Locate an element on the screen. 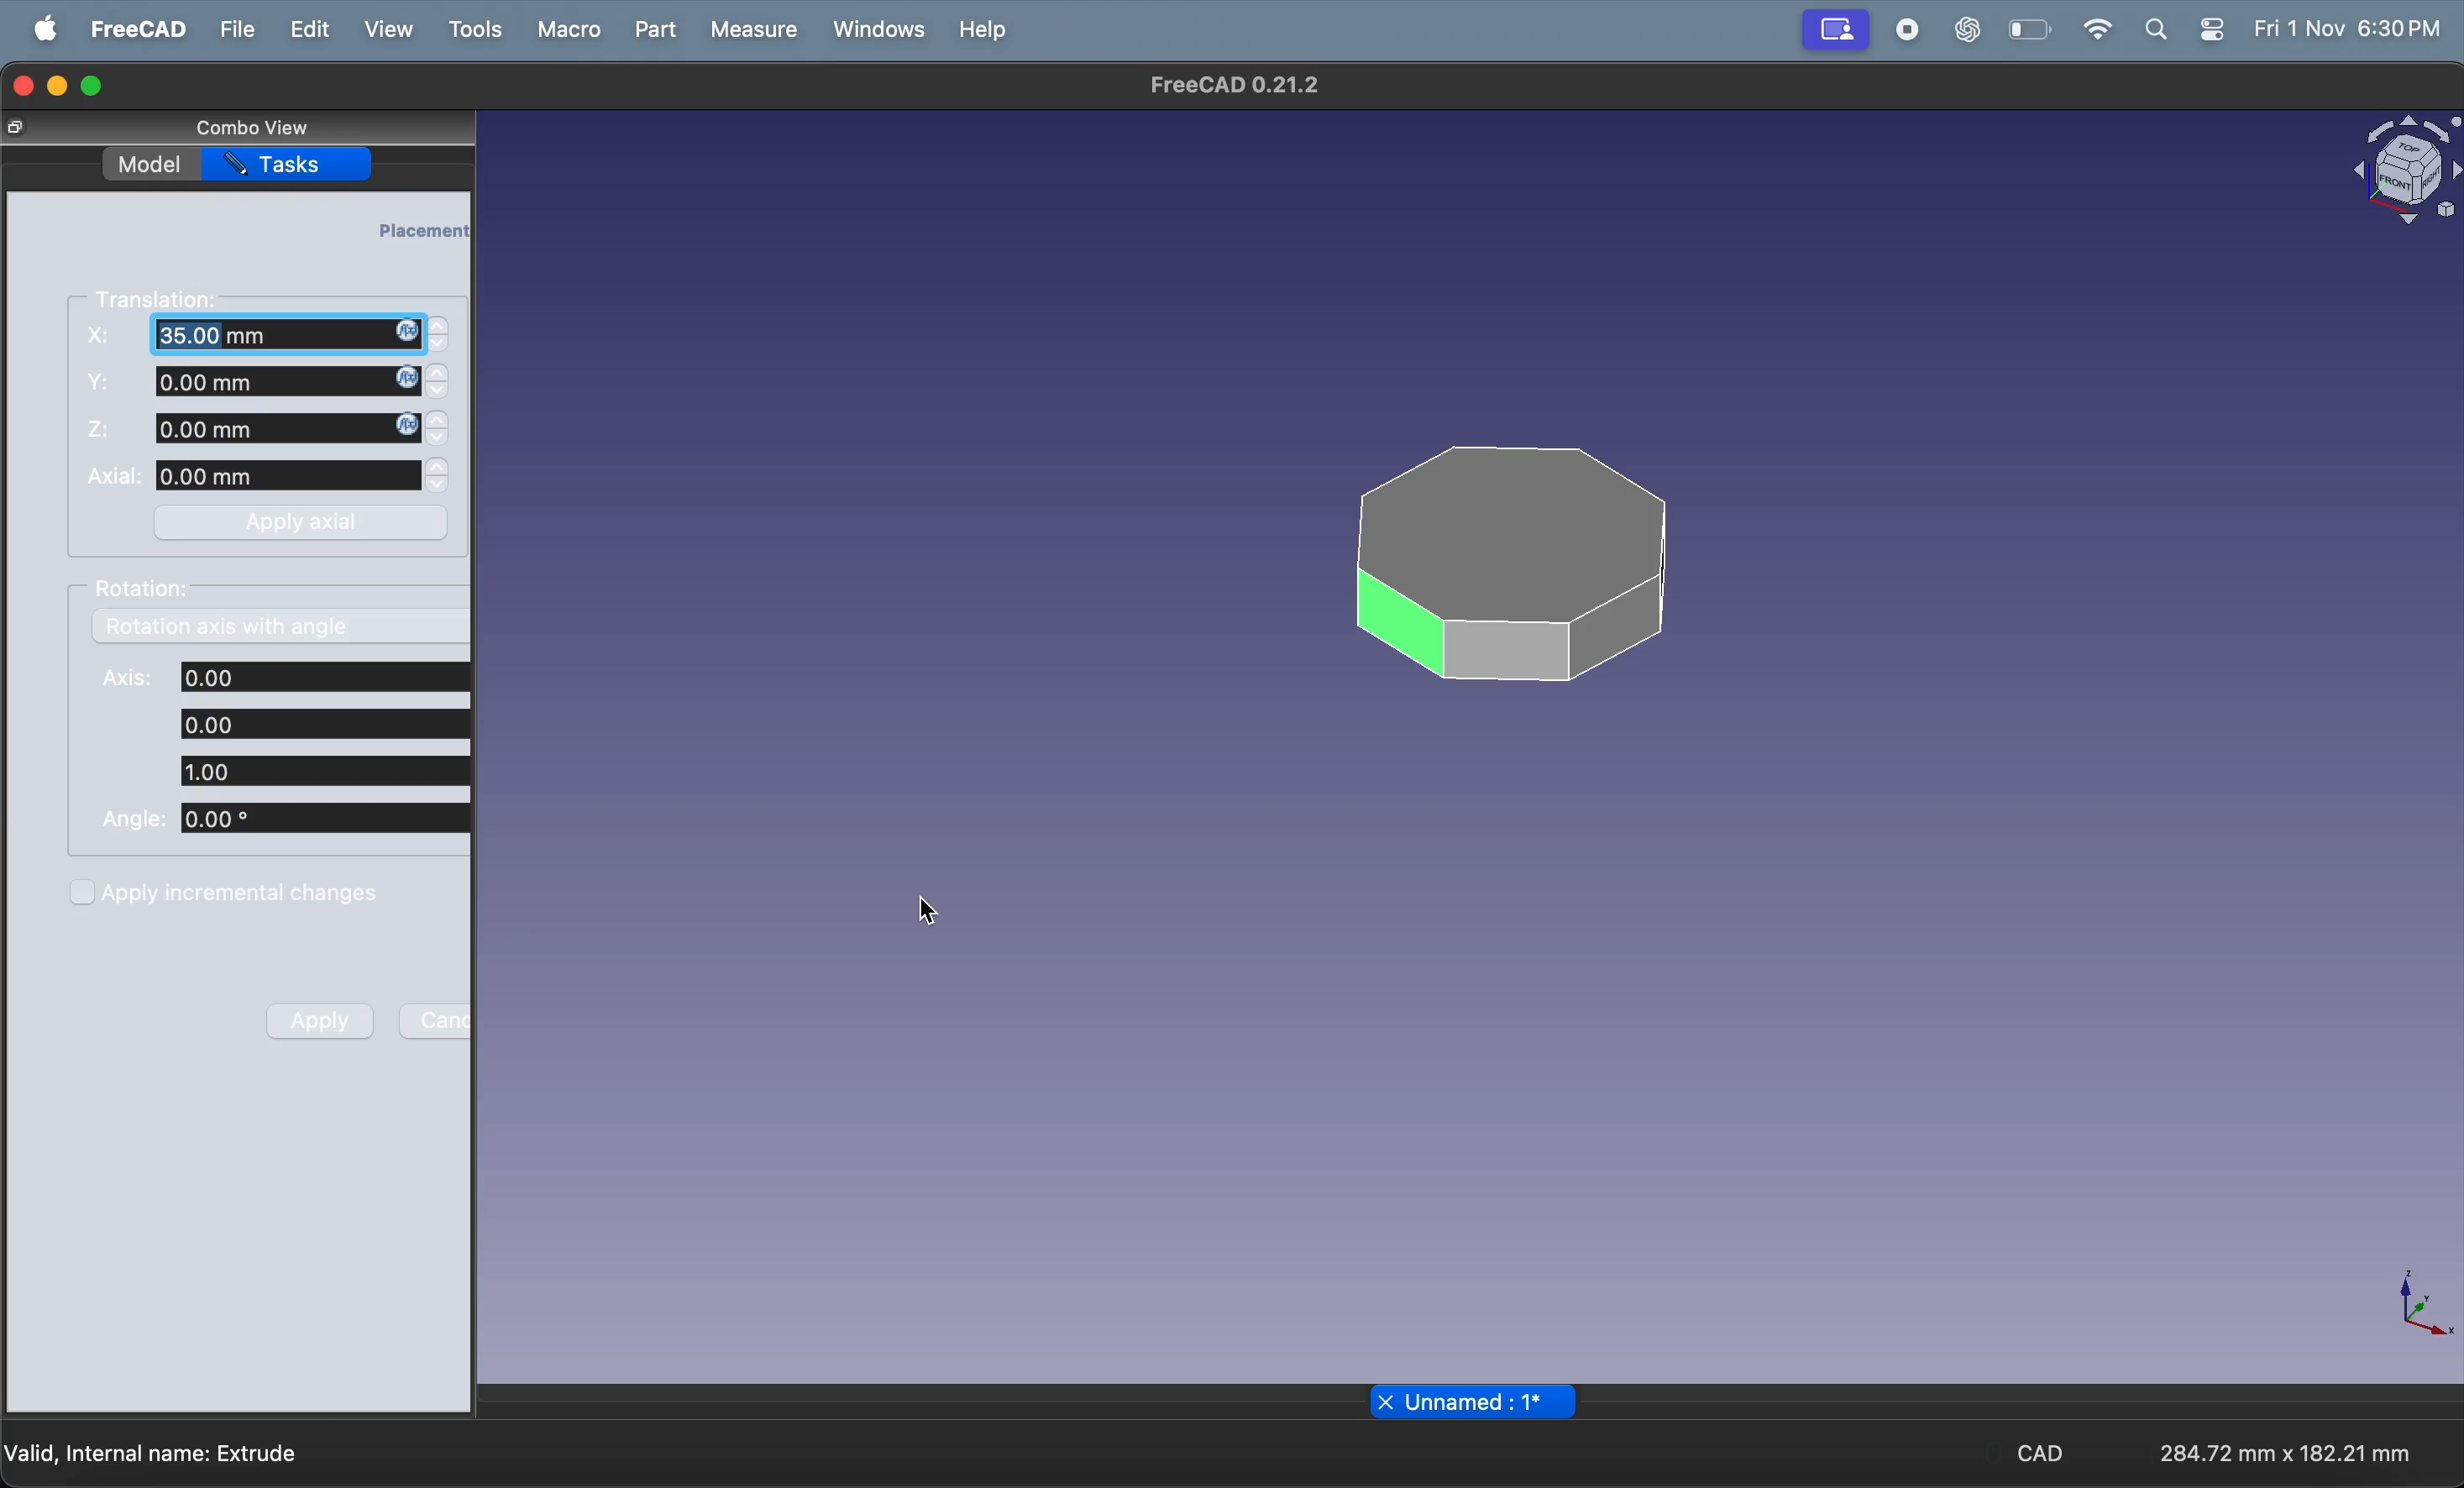  CAD is located at coordinates (2039, 1454).